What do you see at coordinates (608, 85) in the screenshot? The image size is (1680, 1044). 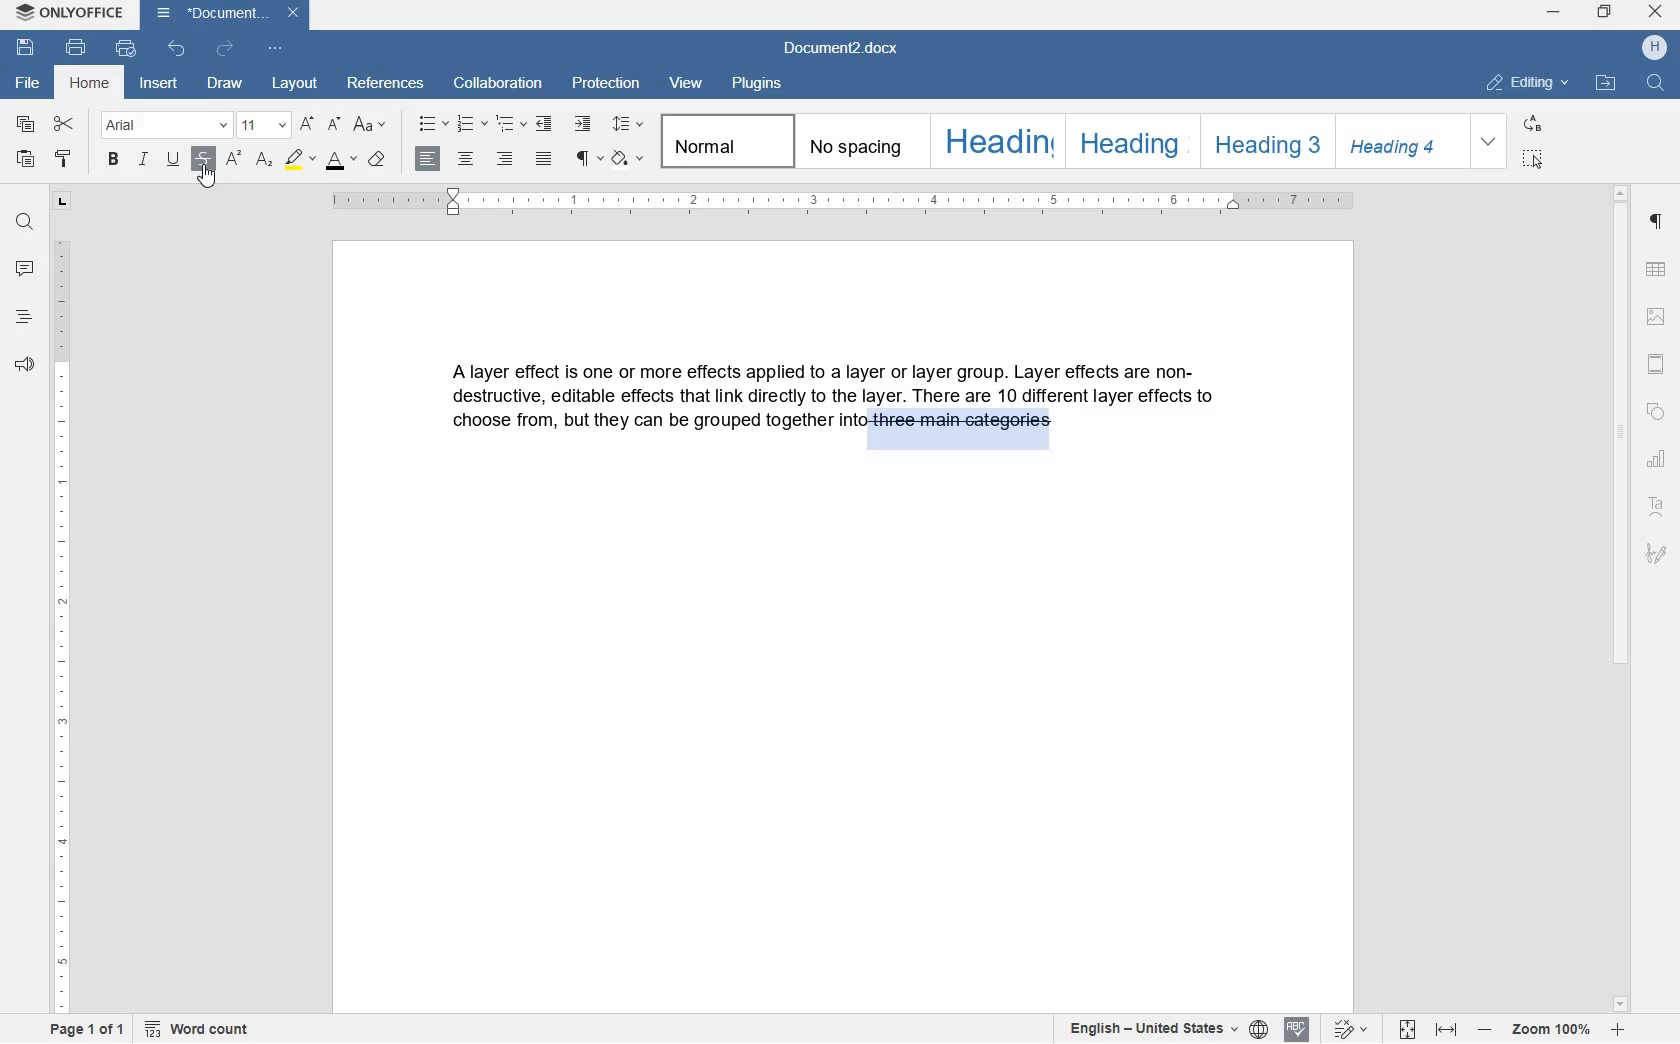 I see `protection` at bounding box center [608, 85].